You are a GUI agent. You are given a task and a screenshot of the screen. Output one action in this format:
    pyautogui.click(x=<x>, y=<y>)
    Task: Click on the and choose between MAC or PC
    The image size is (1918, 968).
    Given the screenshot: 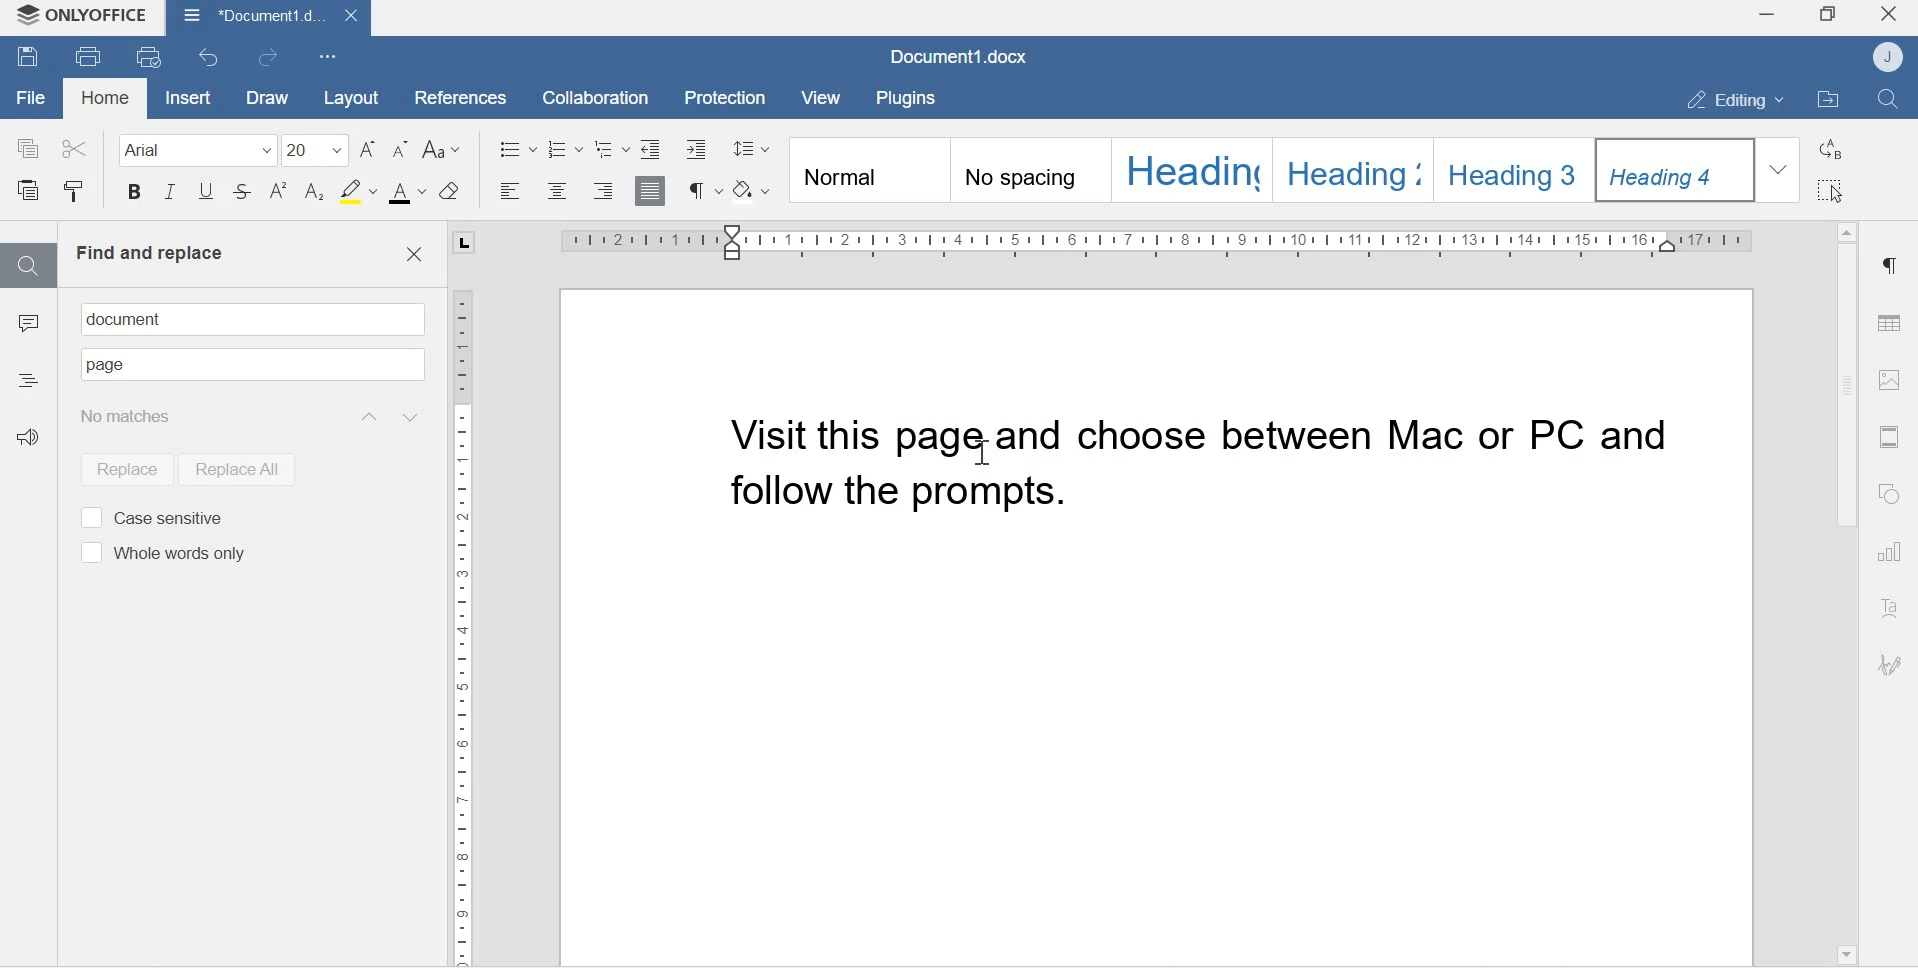 What is the action you would take?
    pyautogui.click(x=1348, y=438)
    